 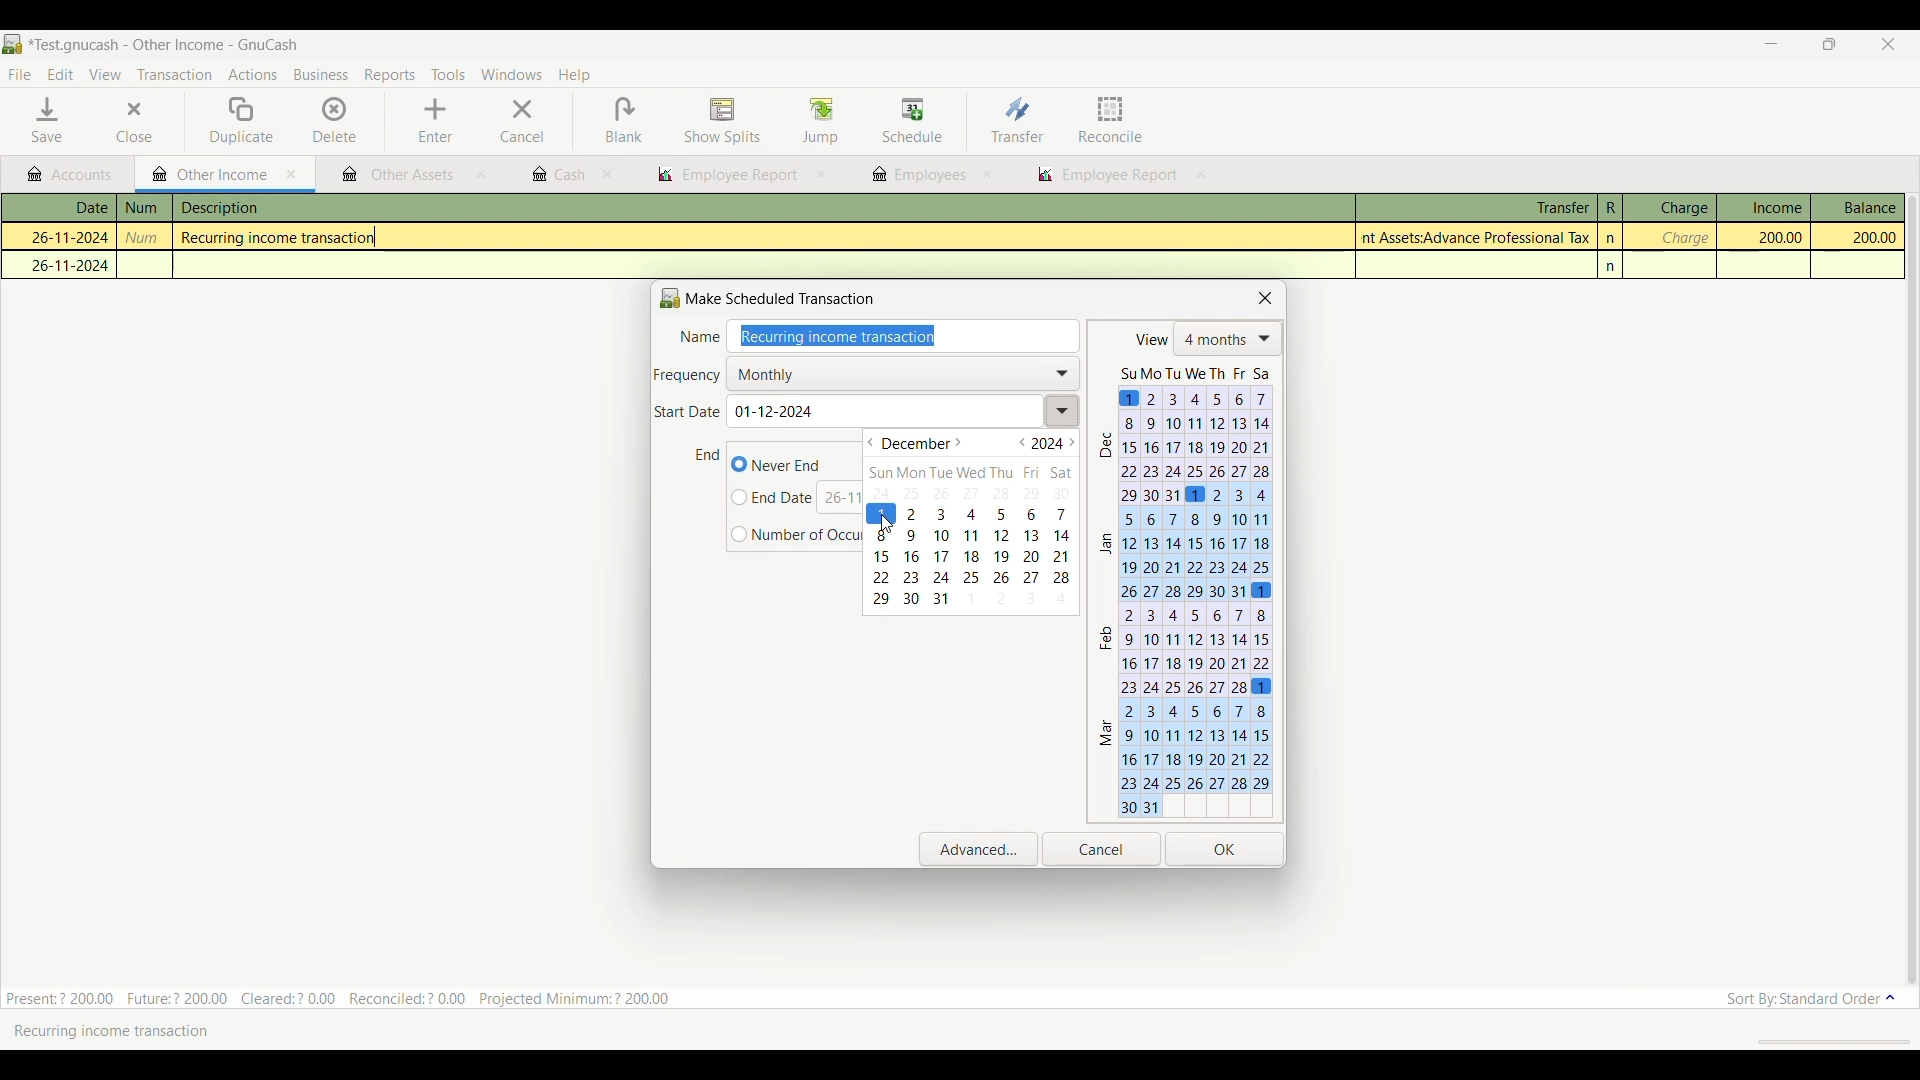 What do you see at coordinates (481, 177) in the screenshot?
I see `close` at bounding box center [481, 177].